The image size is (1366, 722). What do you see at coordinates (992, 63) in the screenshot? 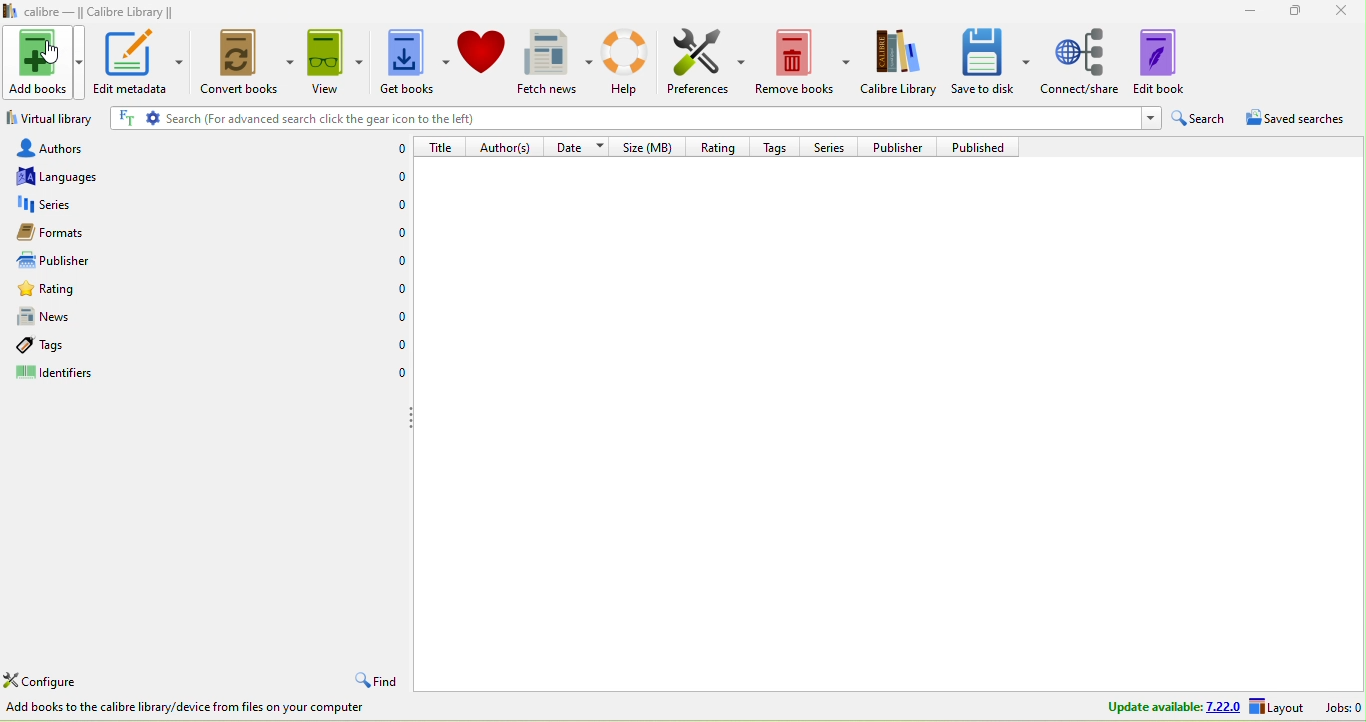
I see `save to disk` at bounding box center [992, 63].